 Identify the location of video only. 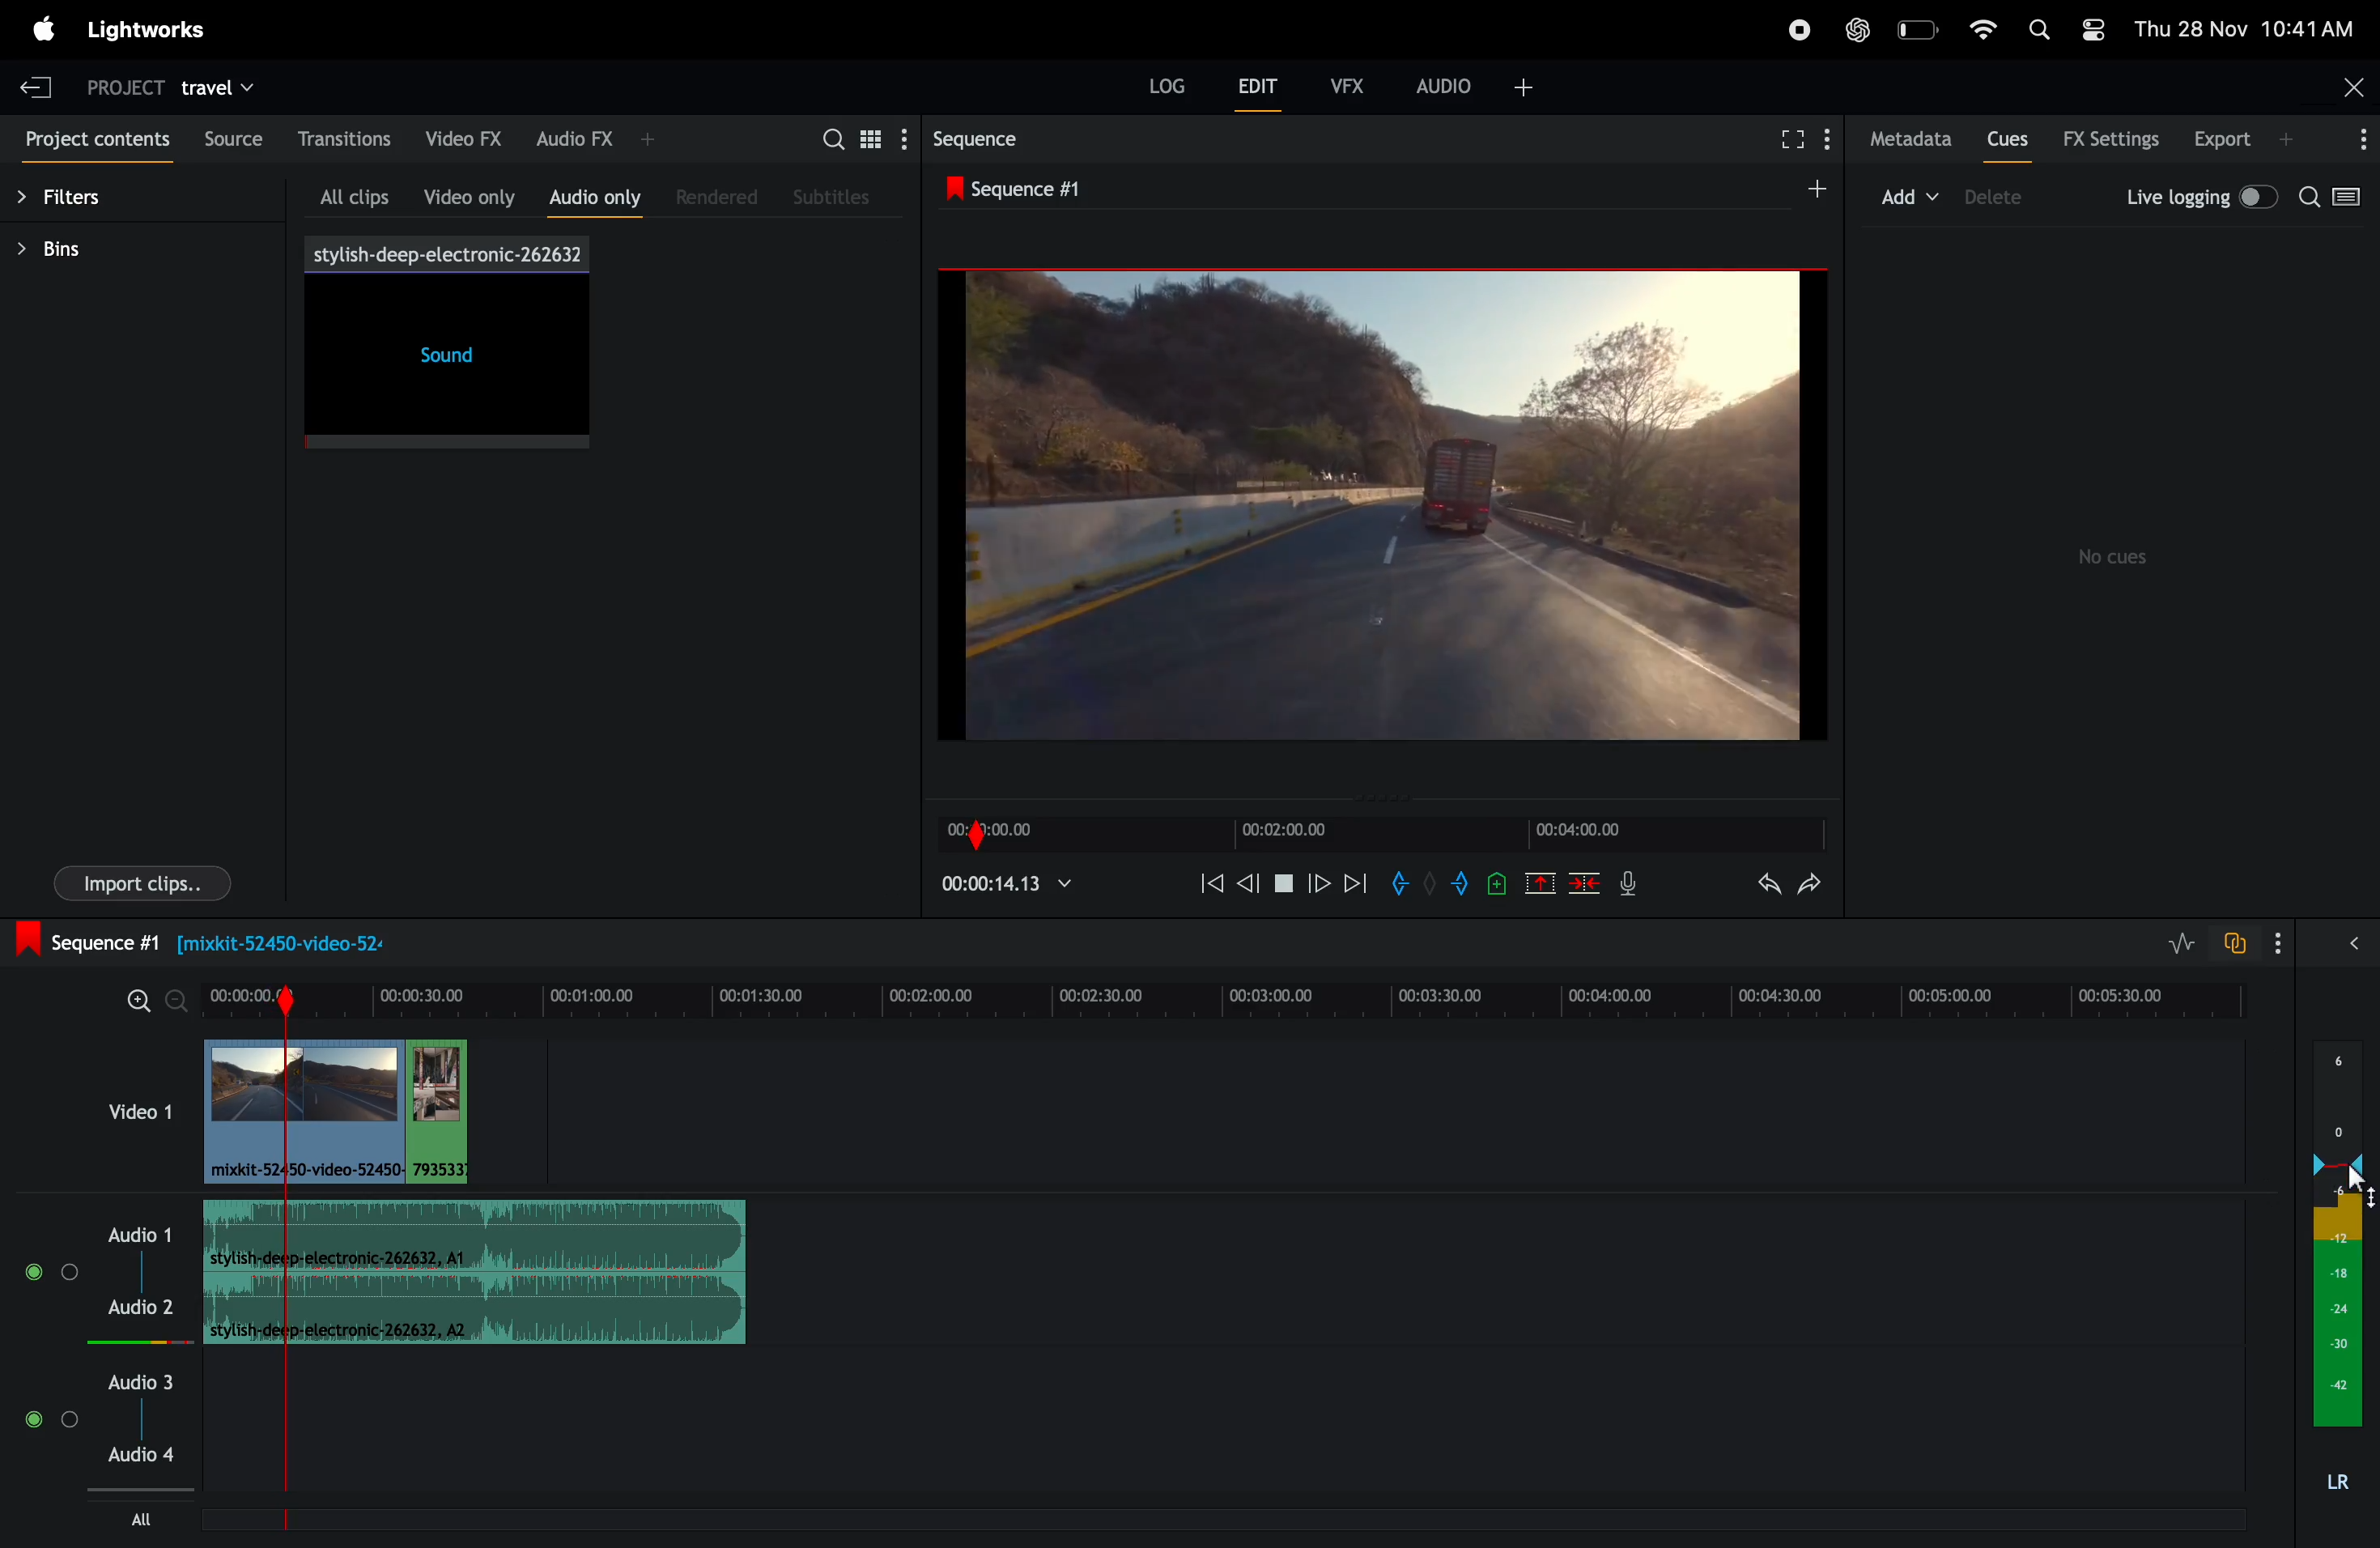
(462, 192).